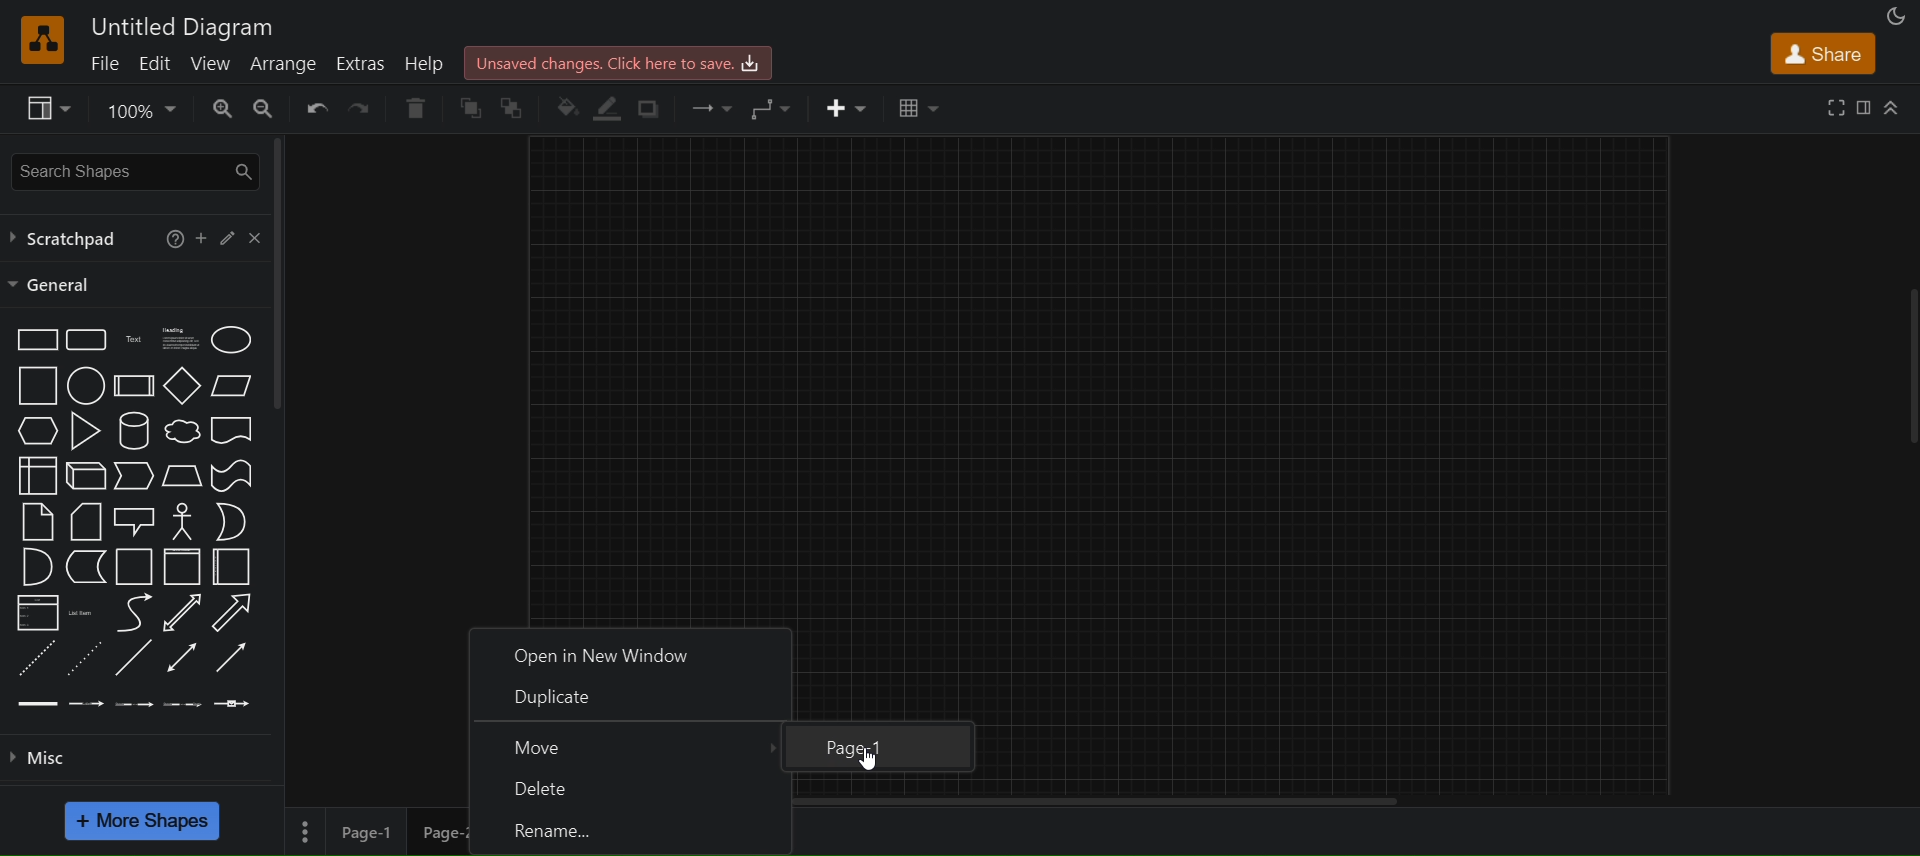 The image size is (1920, 856). I want to click on vertical scroll bar, so click(277, 274).